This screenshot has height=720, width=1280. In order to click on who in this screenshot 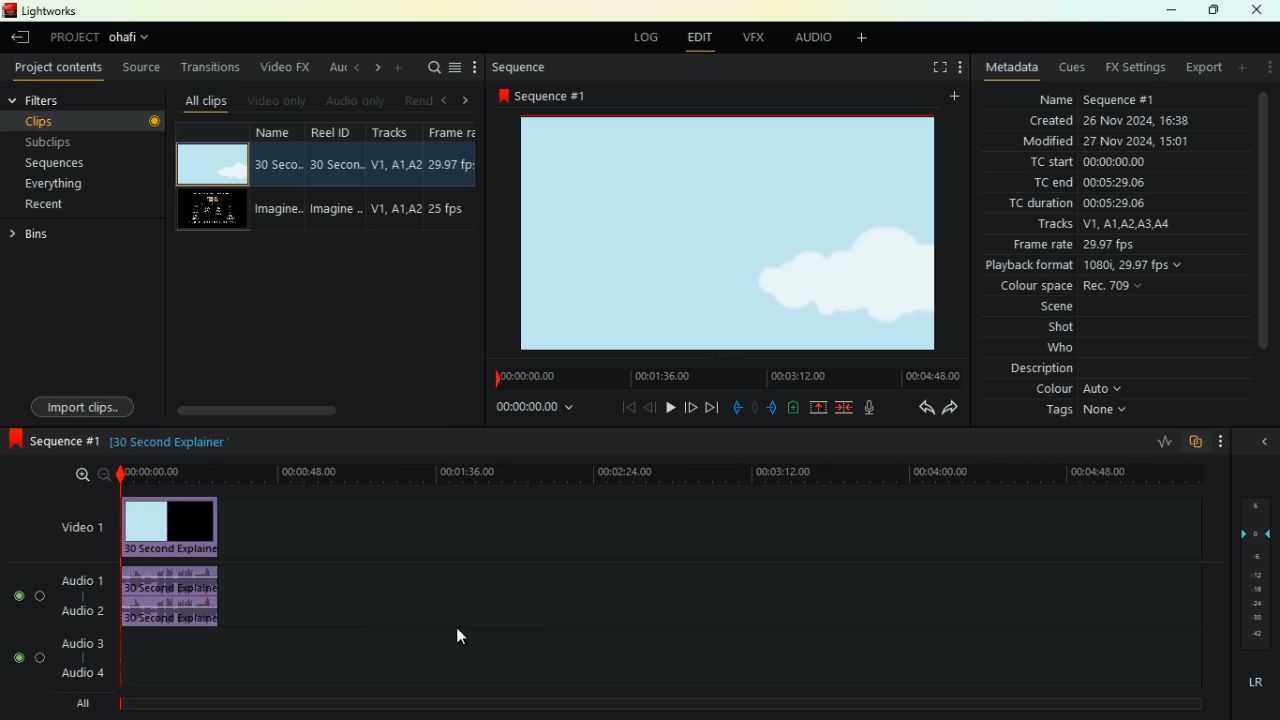, I will do `click(1066, 349)`.